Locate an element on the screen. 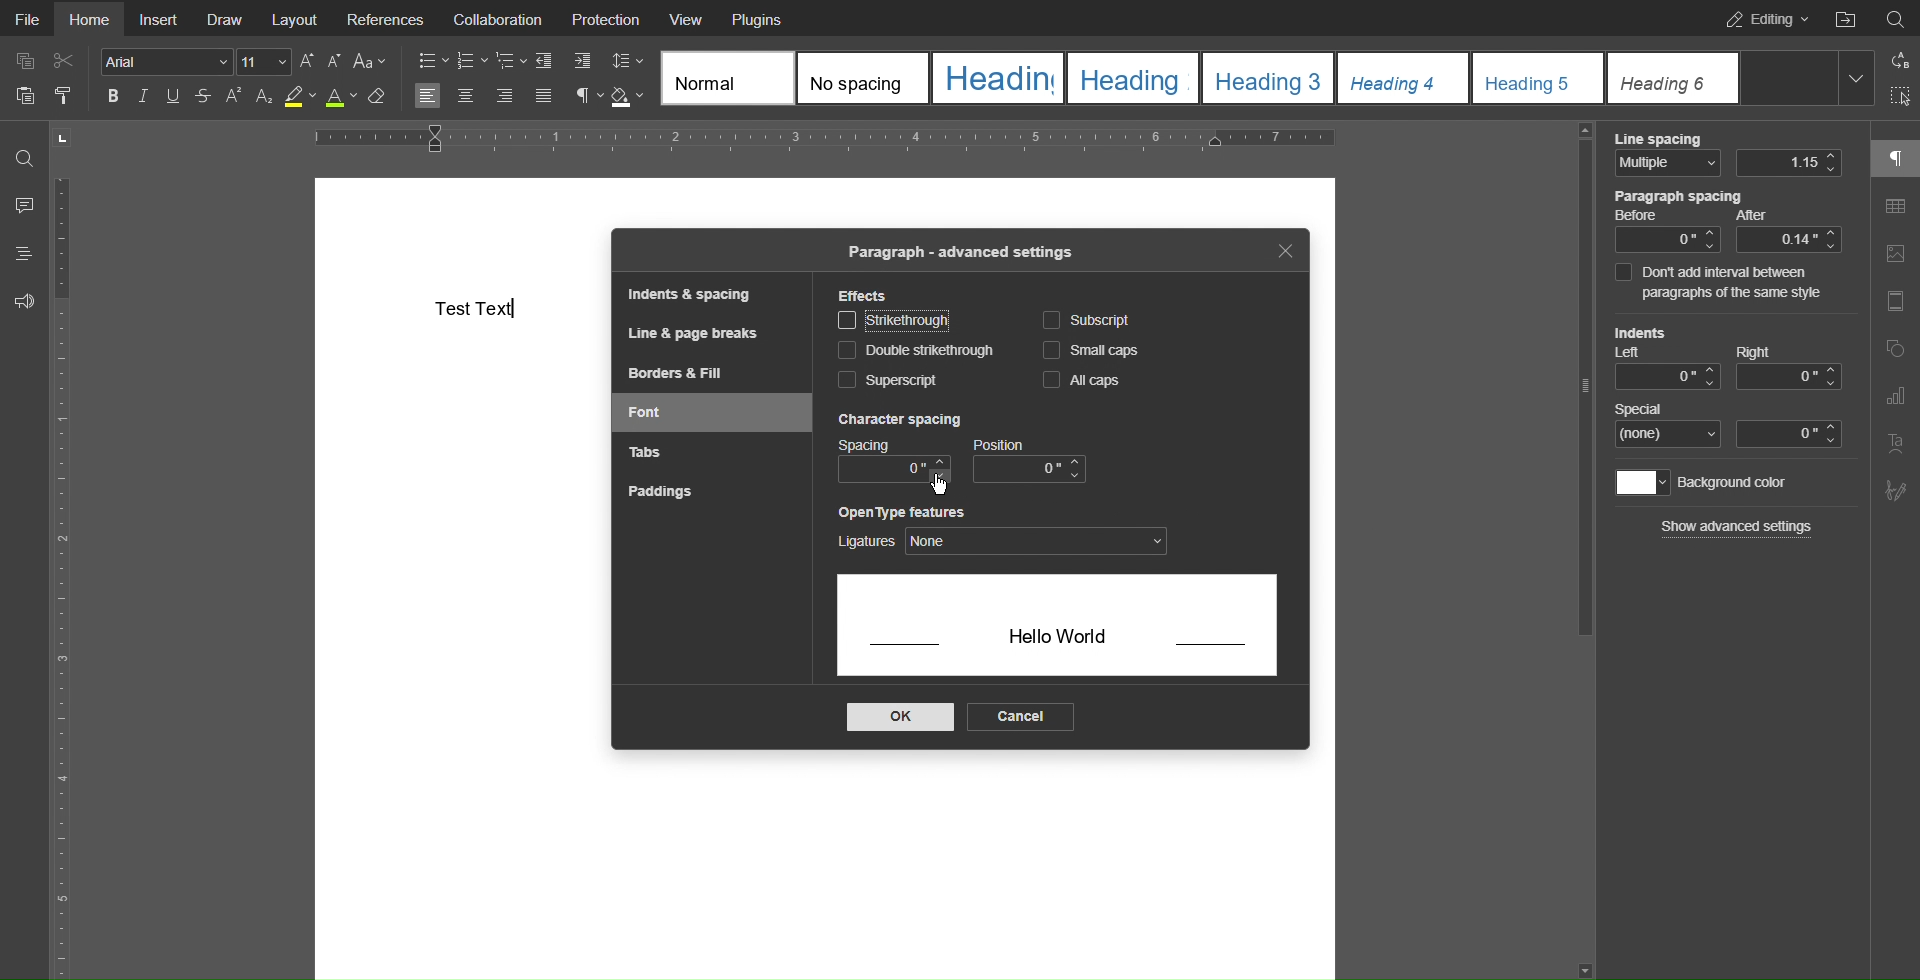 Image resolution: width=1920 pixels, height=980 pixels. Protection is located at coordinates (607, 18).